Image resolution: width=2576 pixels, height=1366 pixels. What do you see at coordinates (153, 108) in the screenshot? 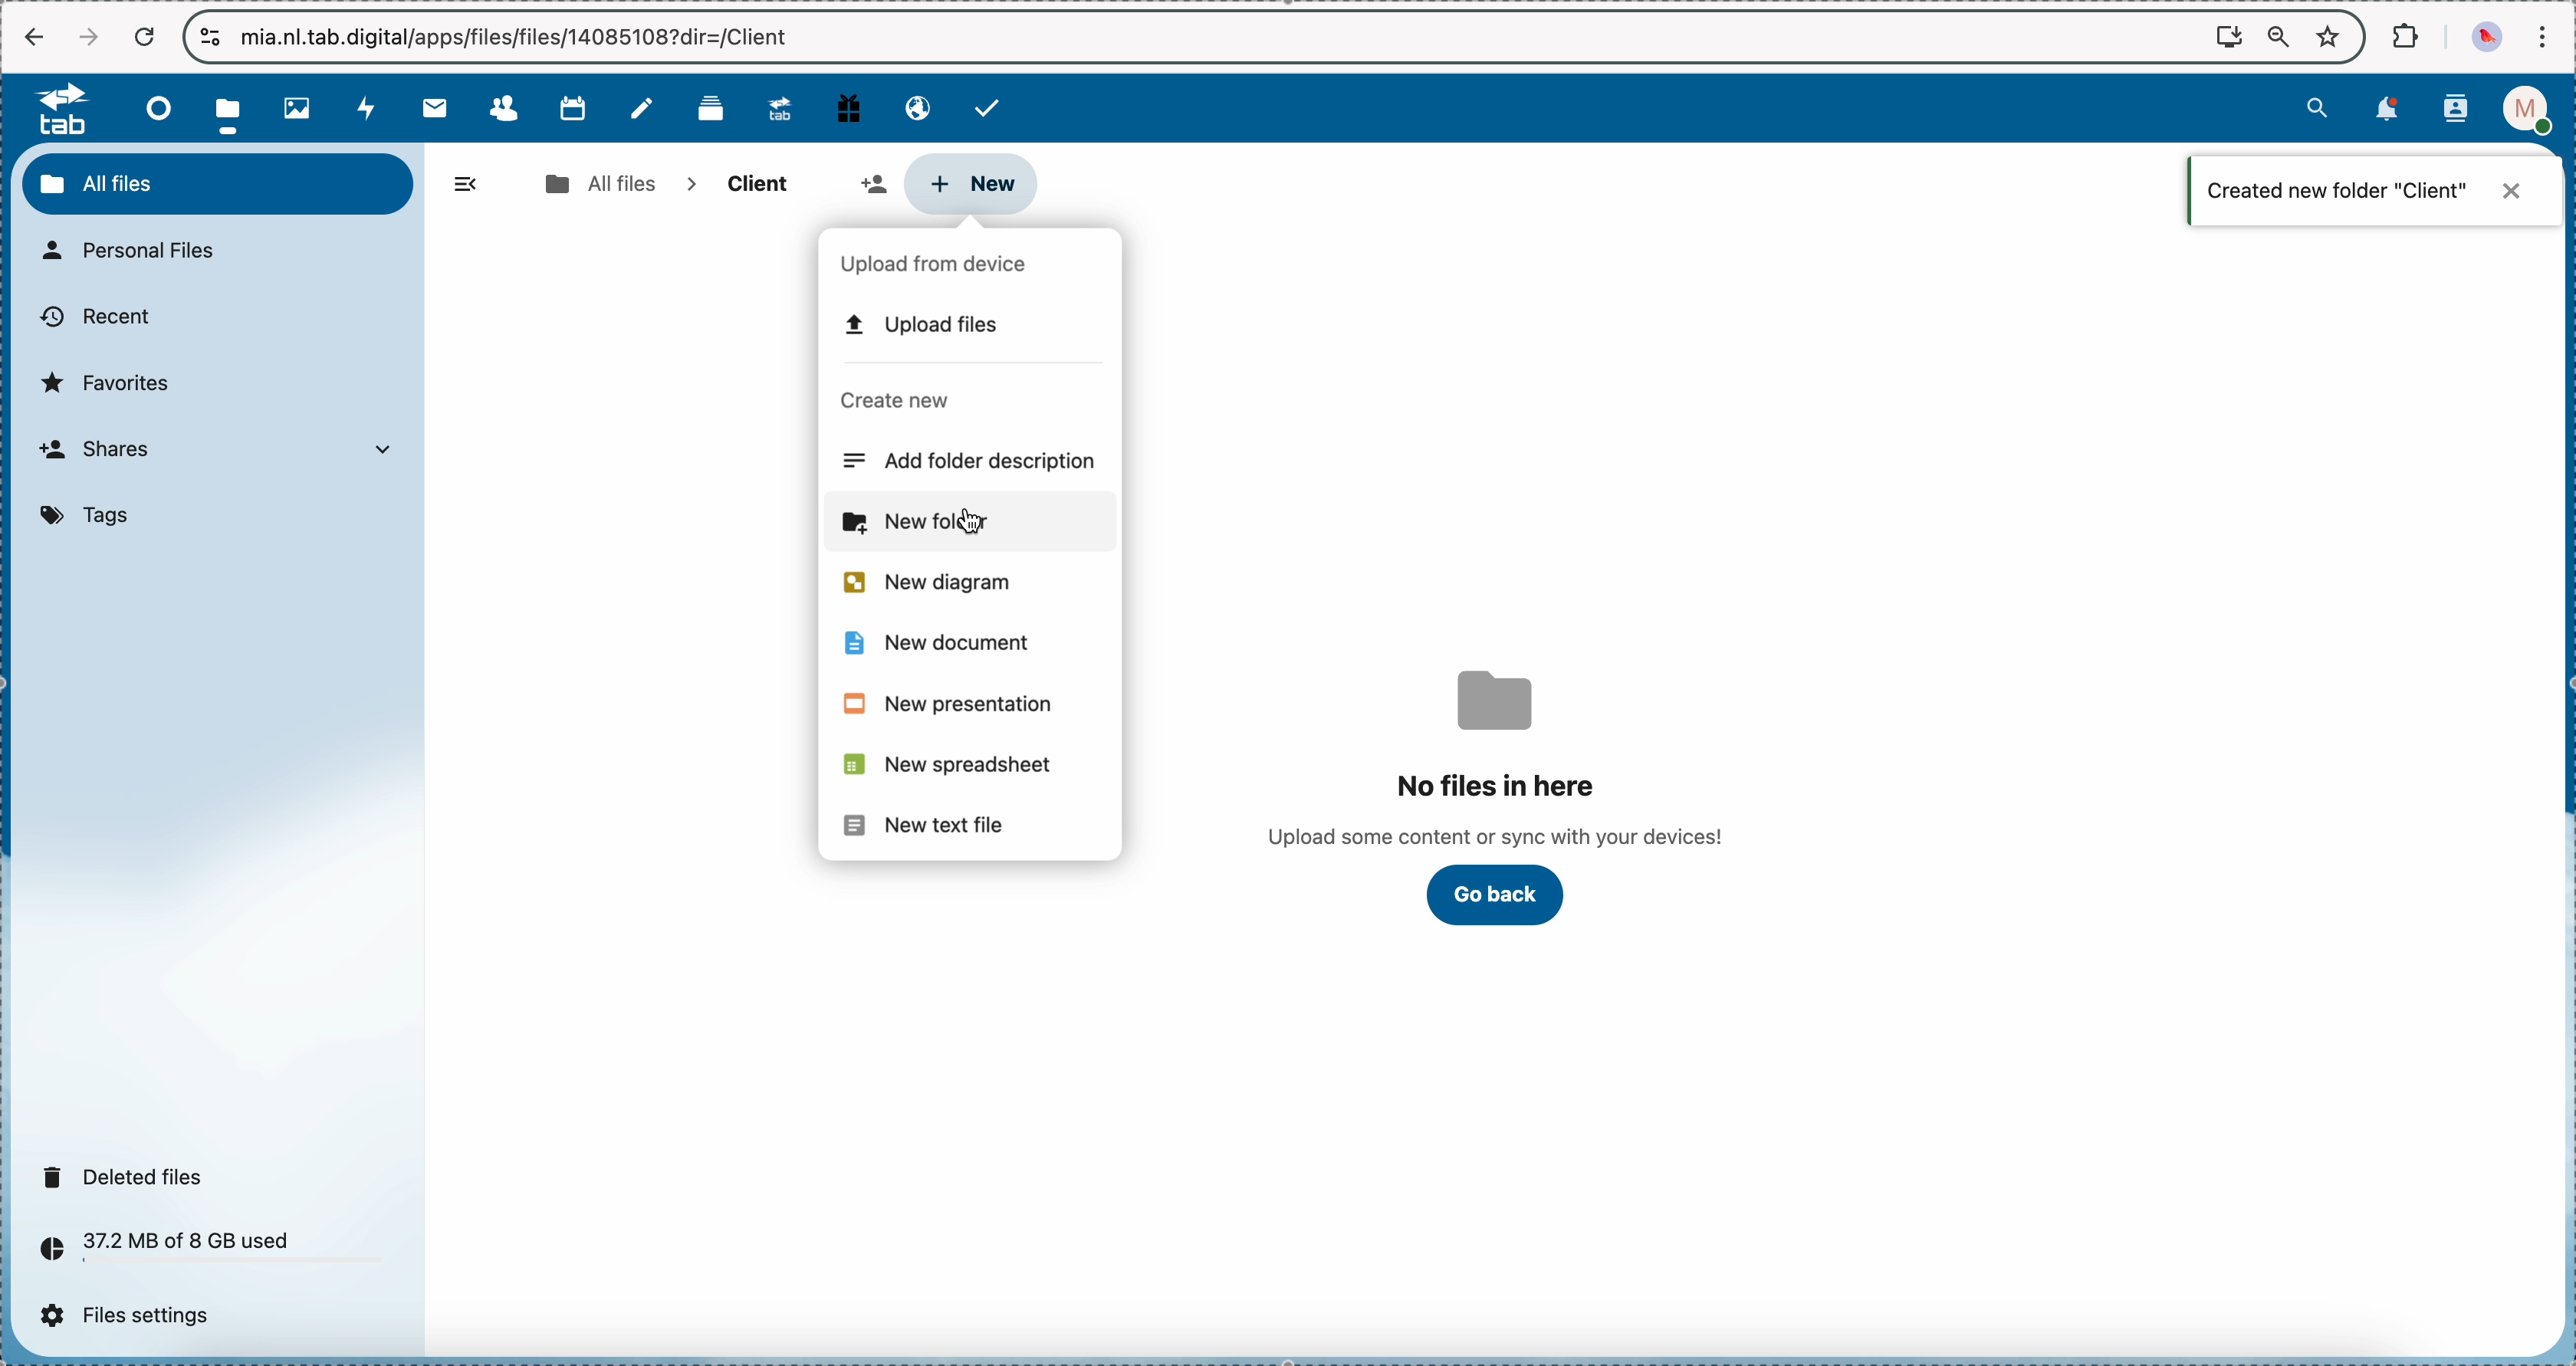
I see `dashboard` at bounding box center [153, 108].